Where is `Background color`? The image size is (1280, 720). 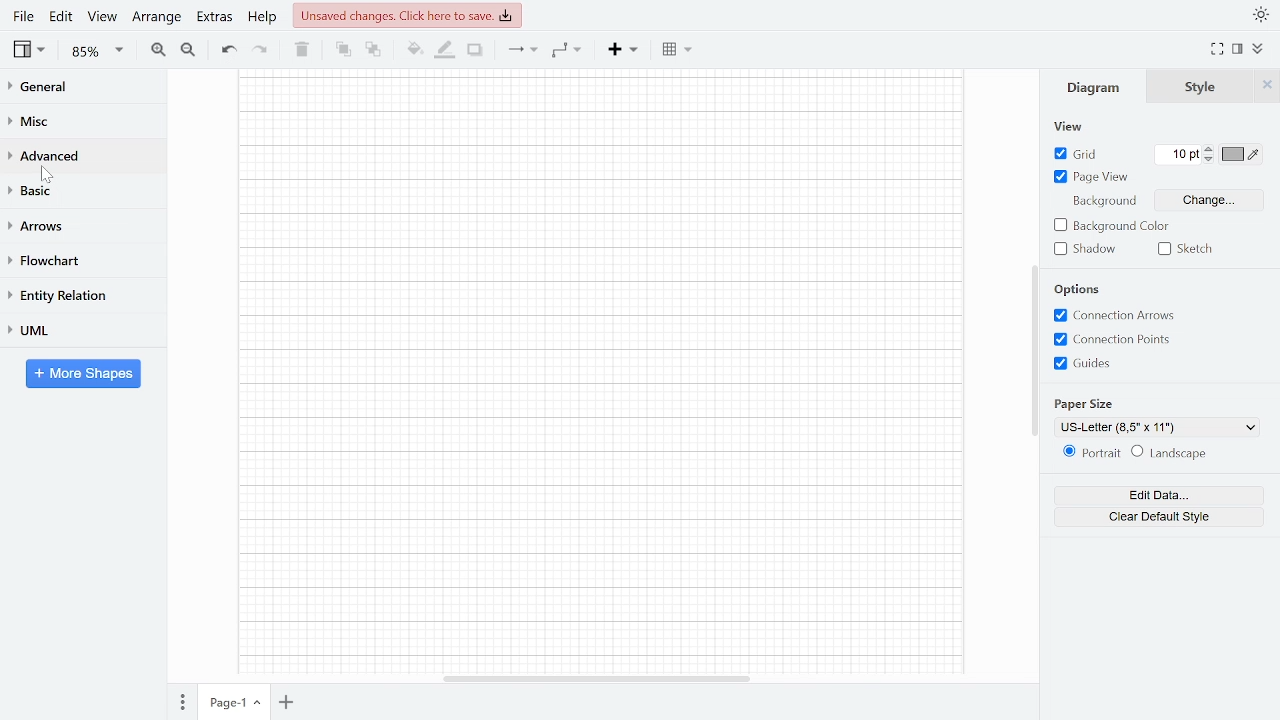
Background color is located at coordinates (1114, 226).